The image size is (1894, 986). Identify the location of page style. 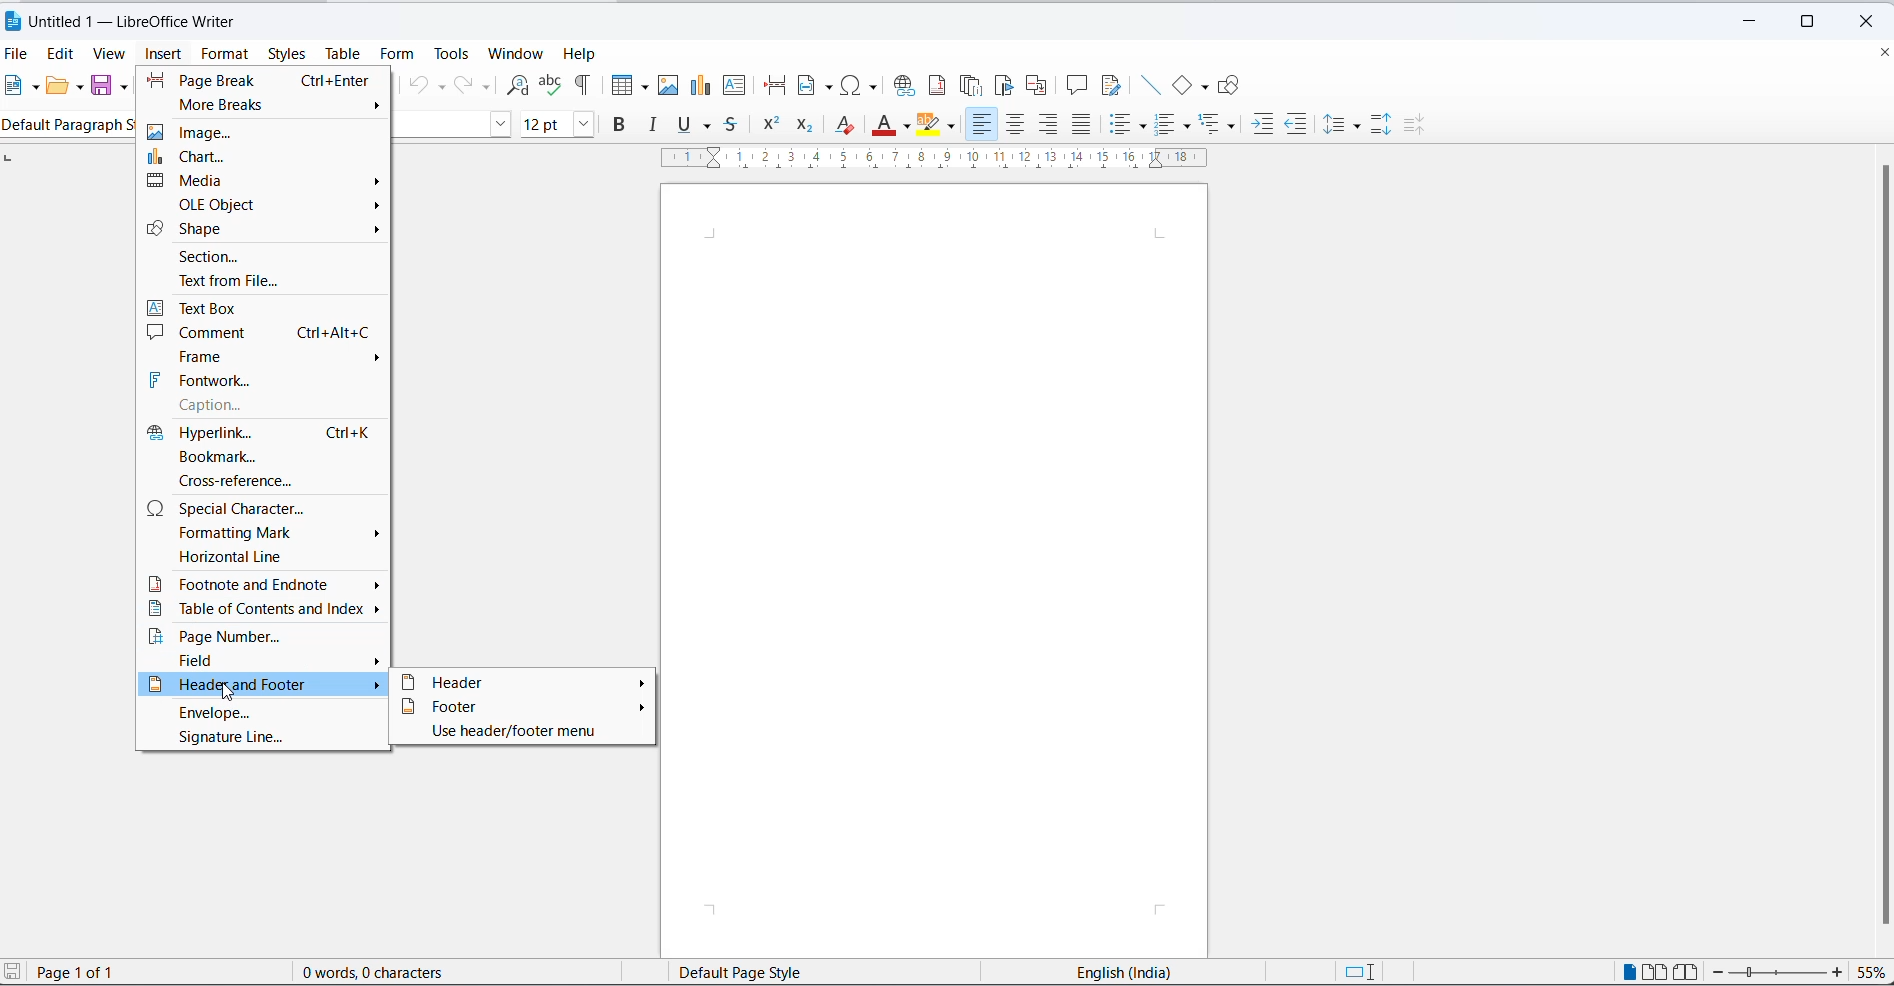
(764, 971).